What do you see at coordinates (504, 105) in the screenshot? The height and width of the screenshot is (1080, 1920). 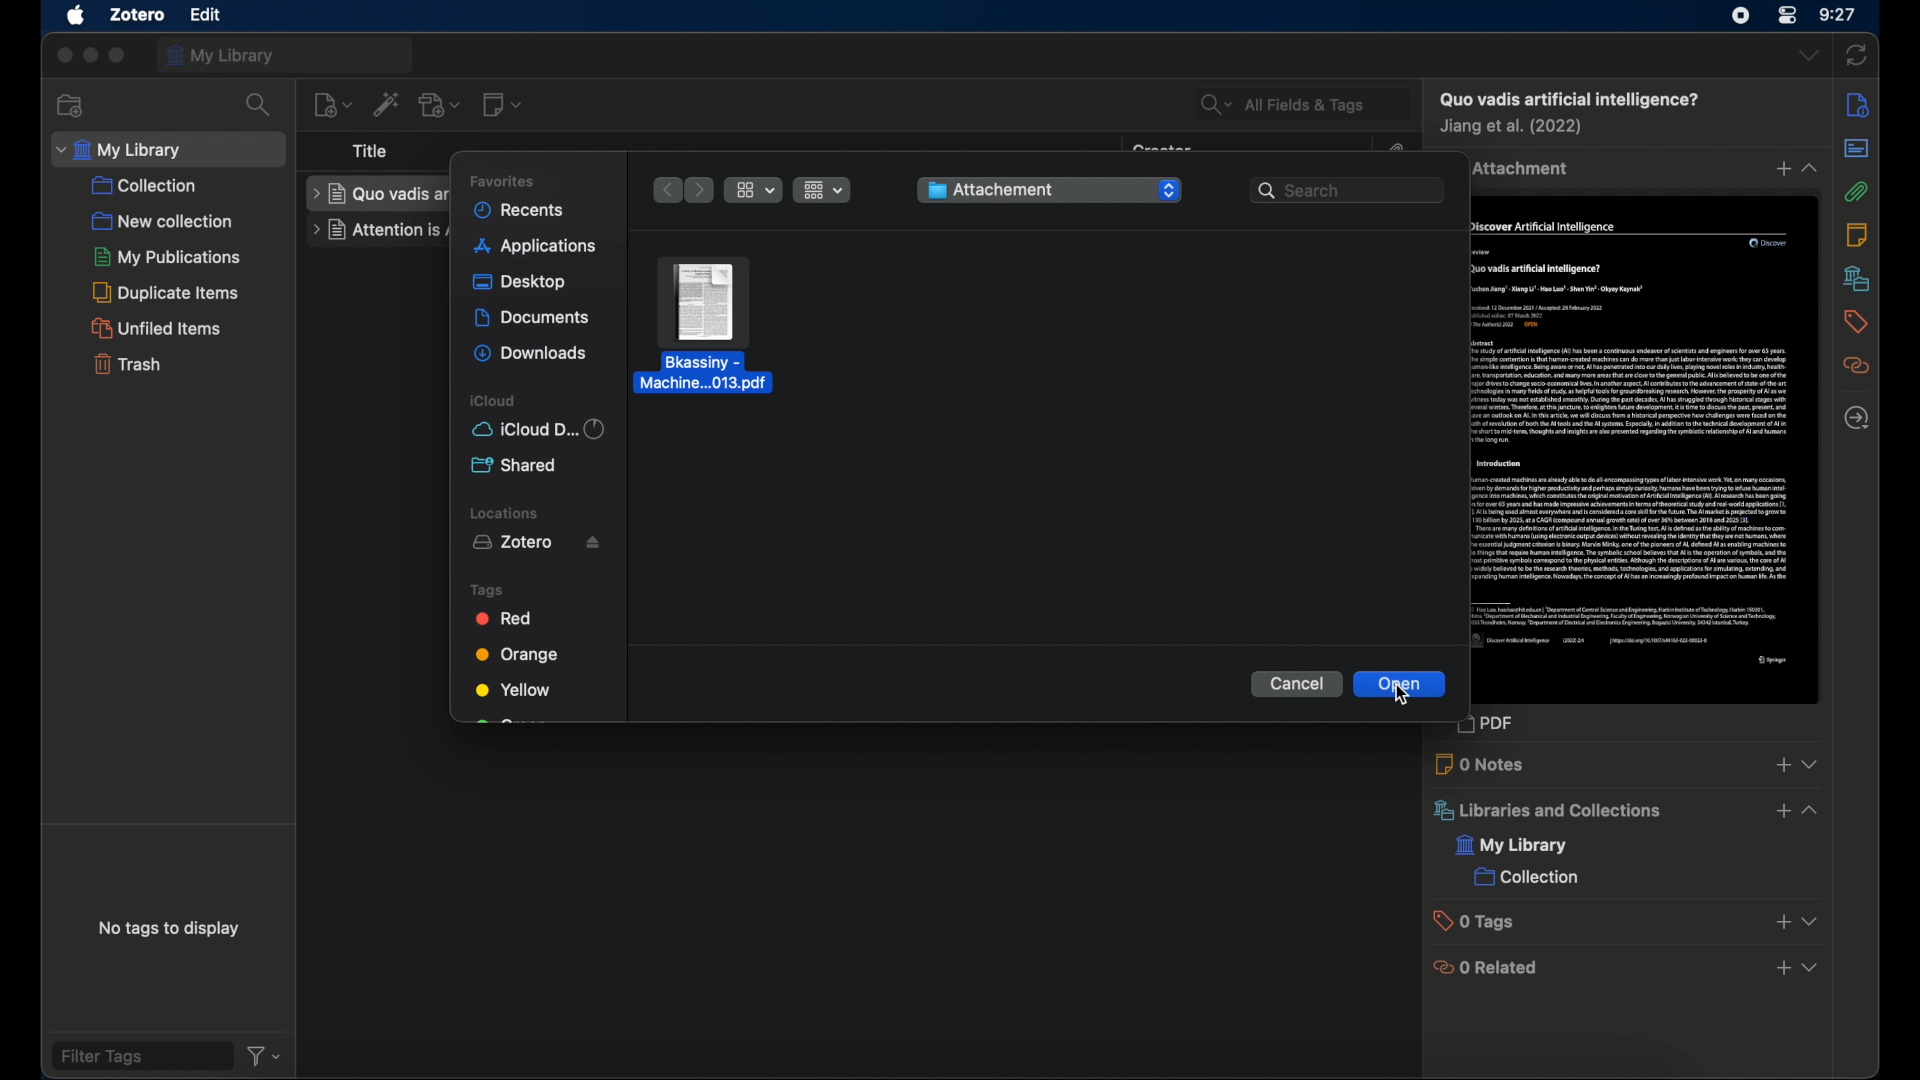 I see `new note` at bounding box center [504, 105].